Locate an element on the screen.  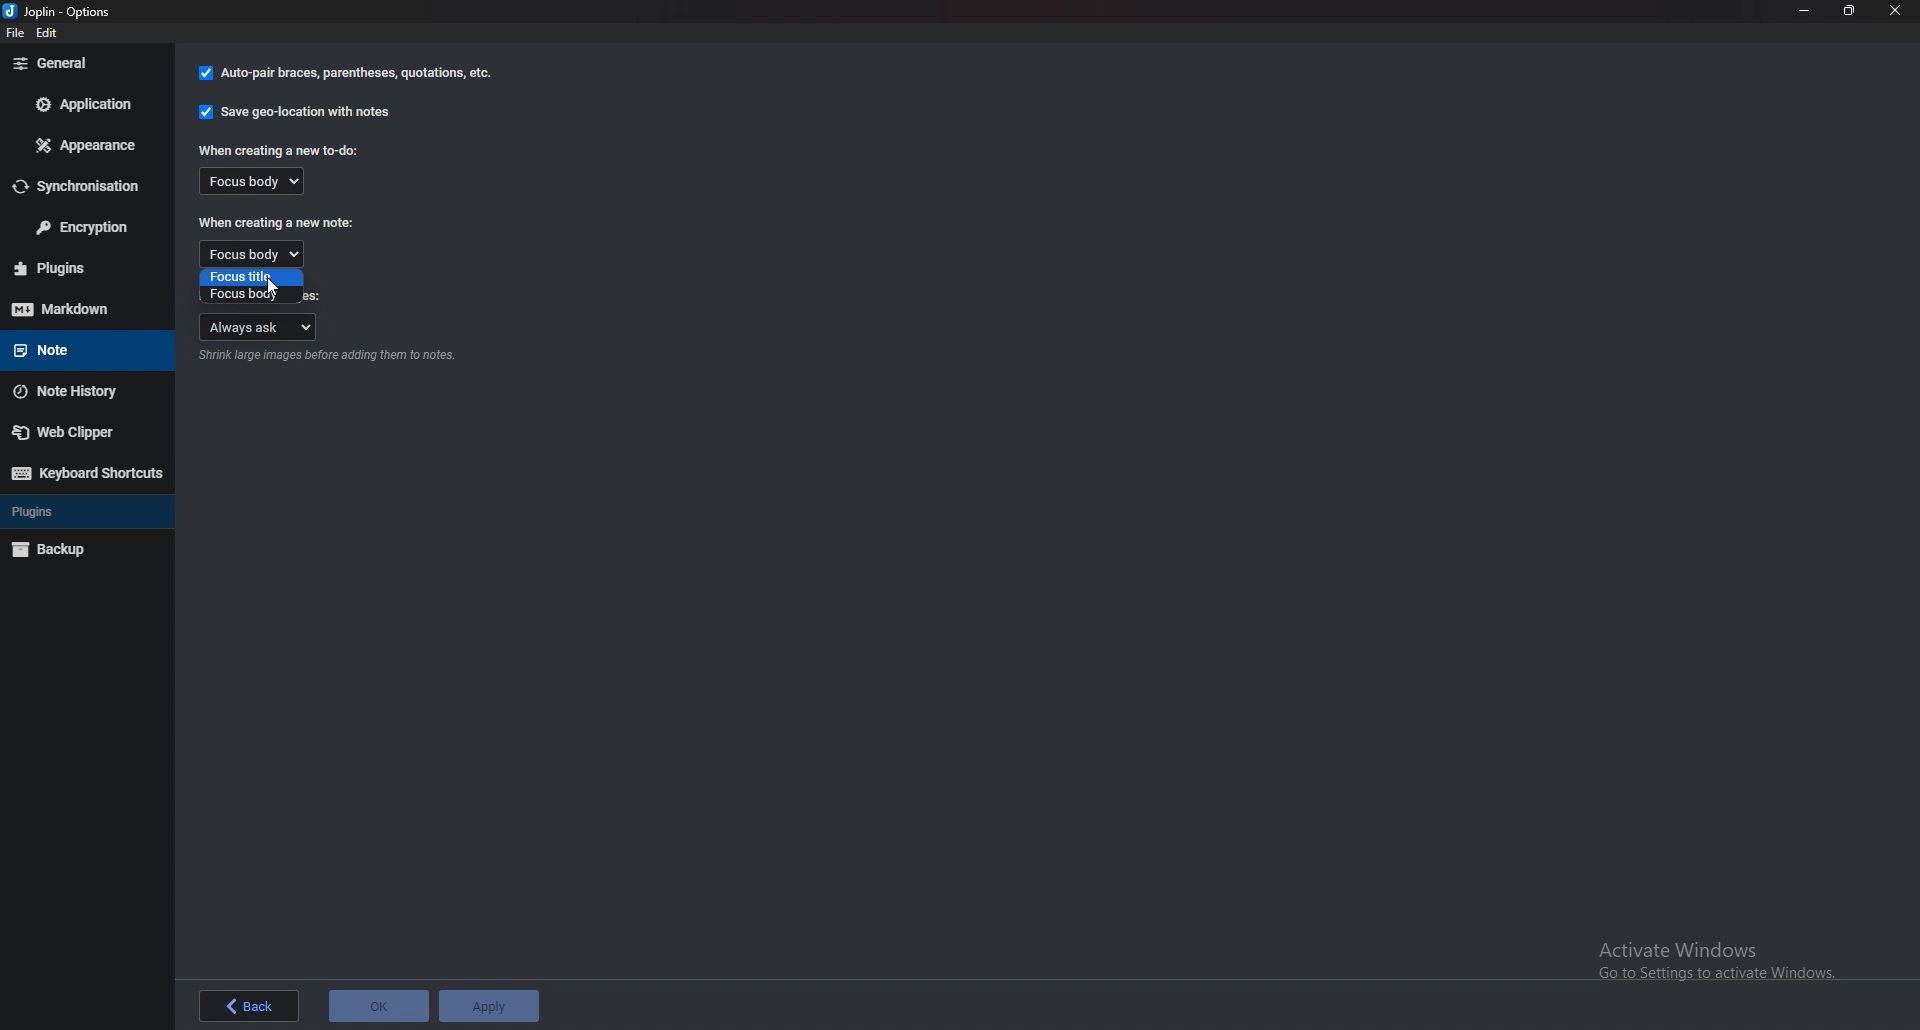
Always ask is located at coordinates (260, 326).